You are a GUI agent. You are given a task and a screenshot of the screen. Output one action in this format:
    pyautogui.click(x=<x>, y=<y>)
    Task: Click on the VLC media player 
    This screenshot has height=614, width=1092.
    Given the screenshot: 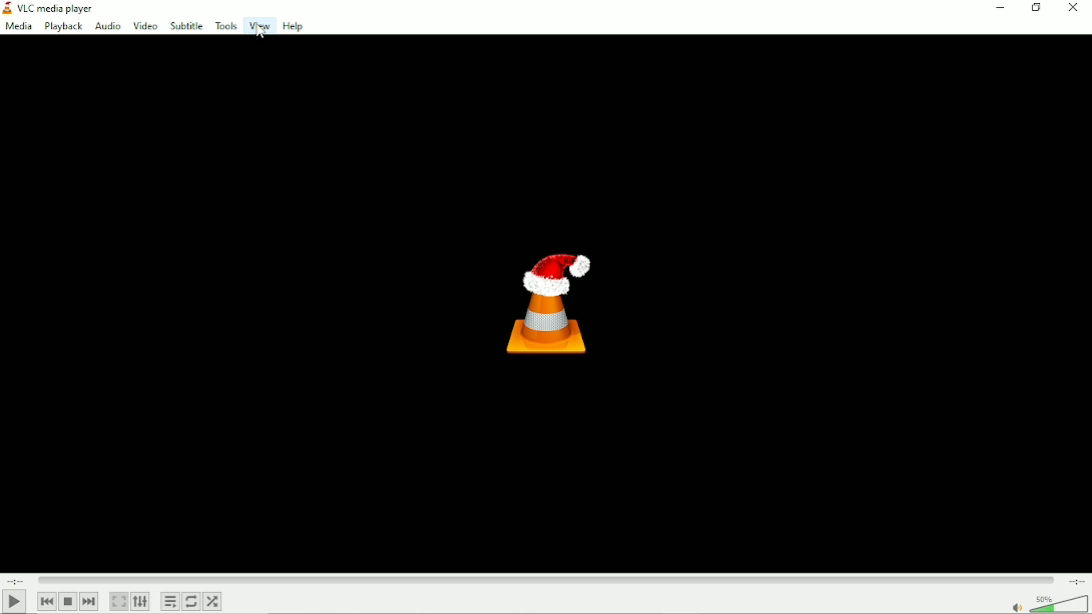 What is the action you would take?
    pyautogui.click(x=58, y=8)
    